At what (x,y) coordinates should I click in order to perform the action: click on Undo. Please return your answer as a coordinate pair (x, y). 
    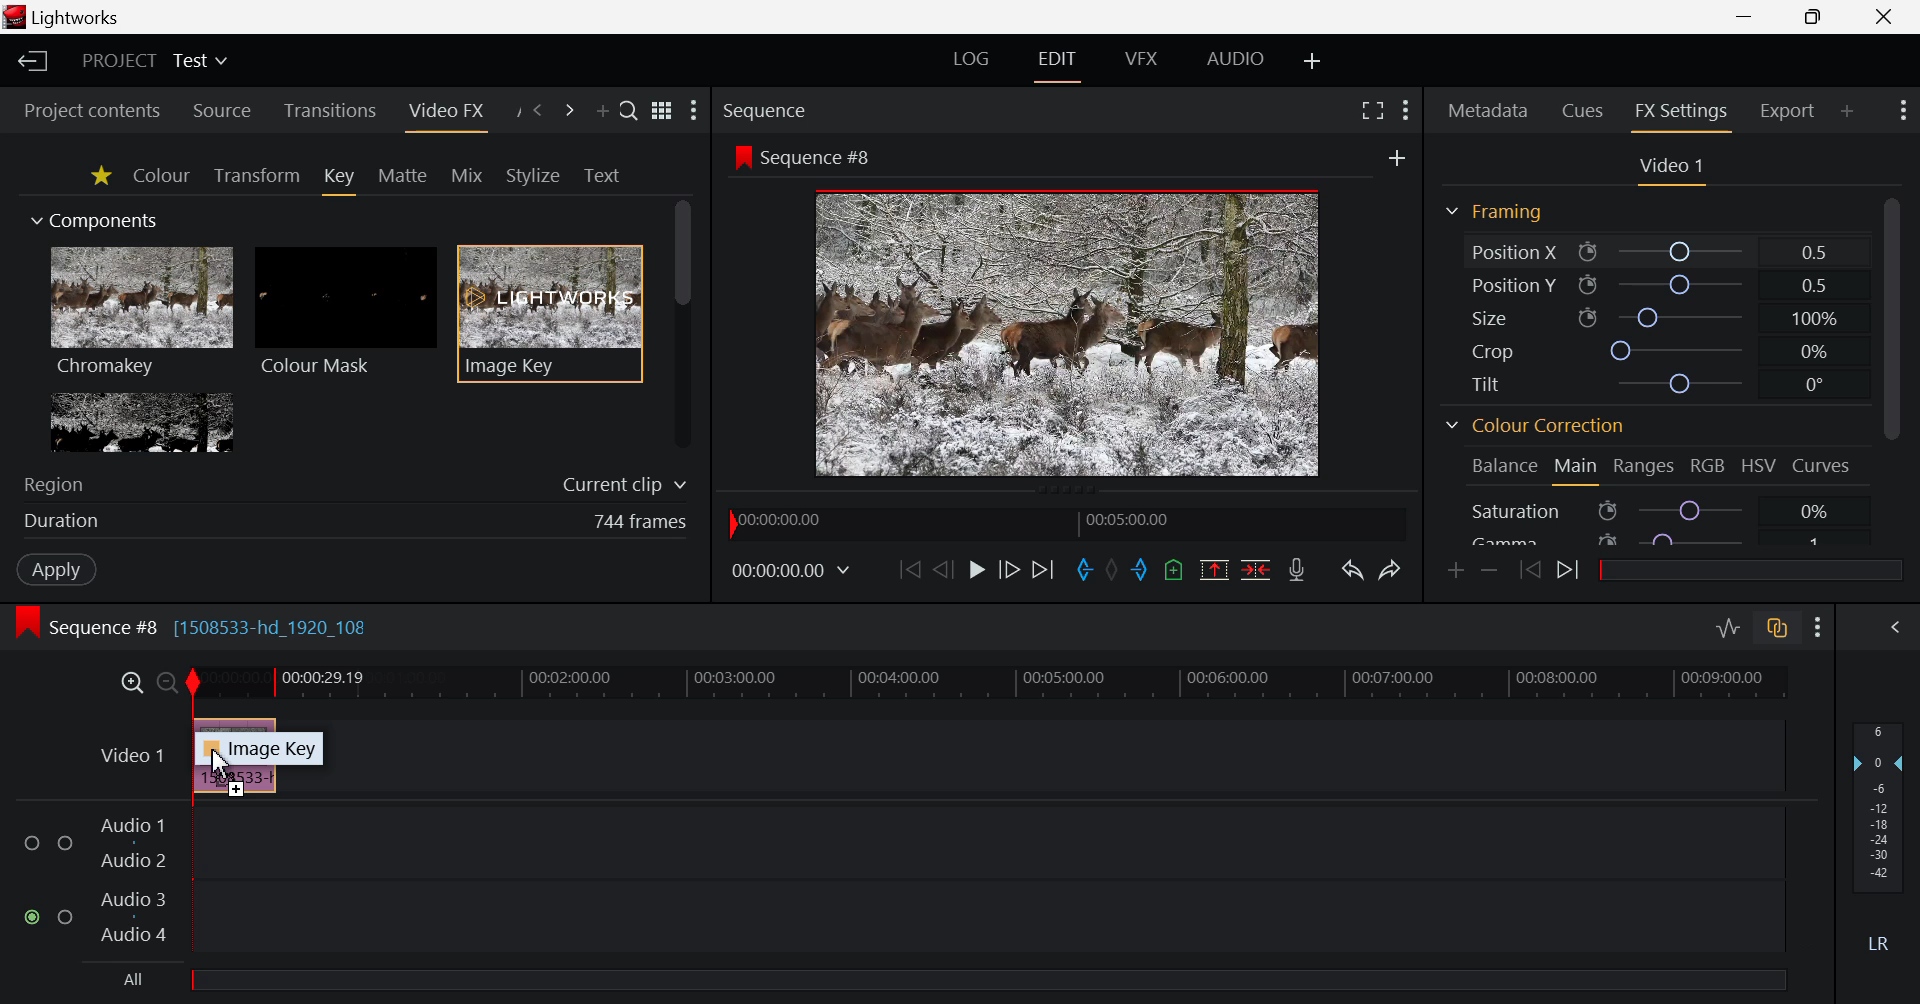
    Looking at the image, I should click on (1355, 569).